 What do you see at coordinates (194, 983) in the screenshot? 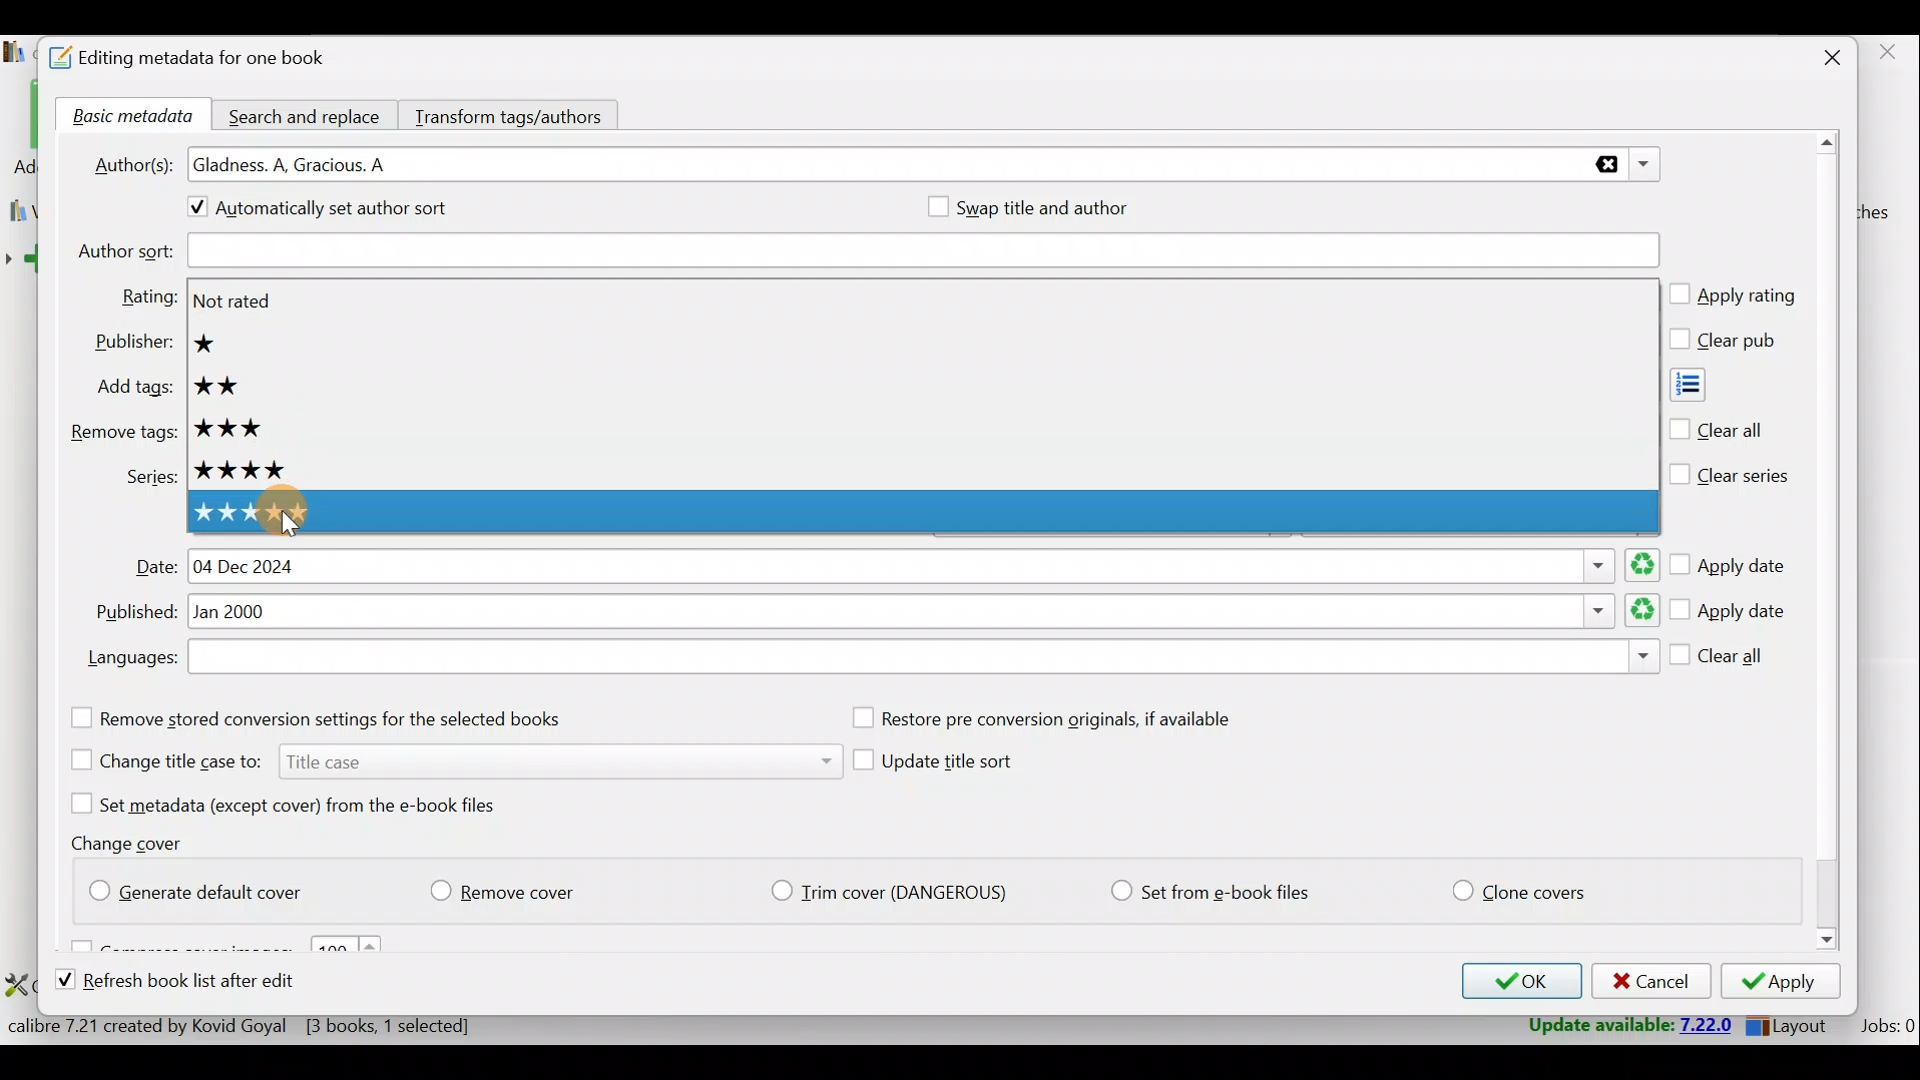
I see `Refresh book list after edit` at bounding box center [194, 983].